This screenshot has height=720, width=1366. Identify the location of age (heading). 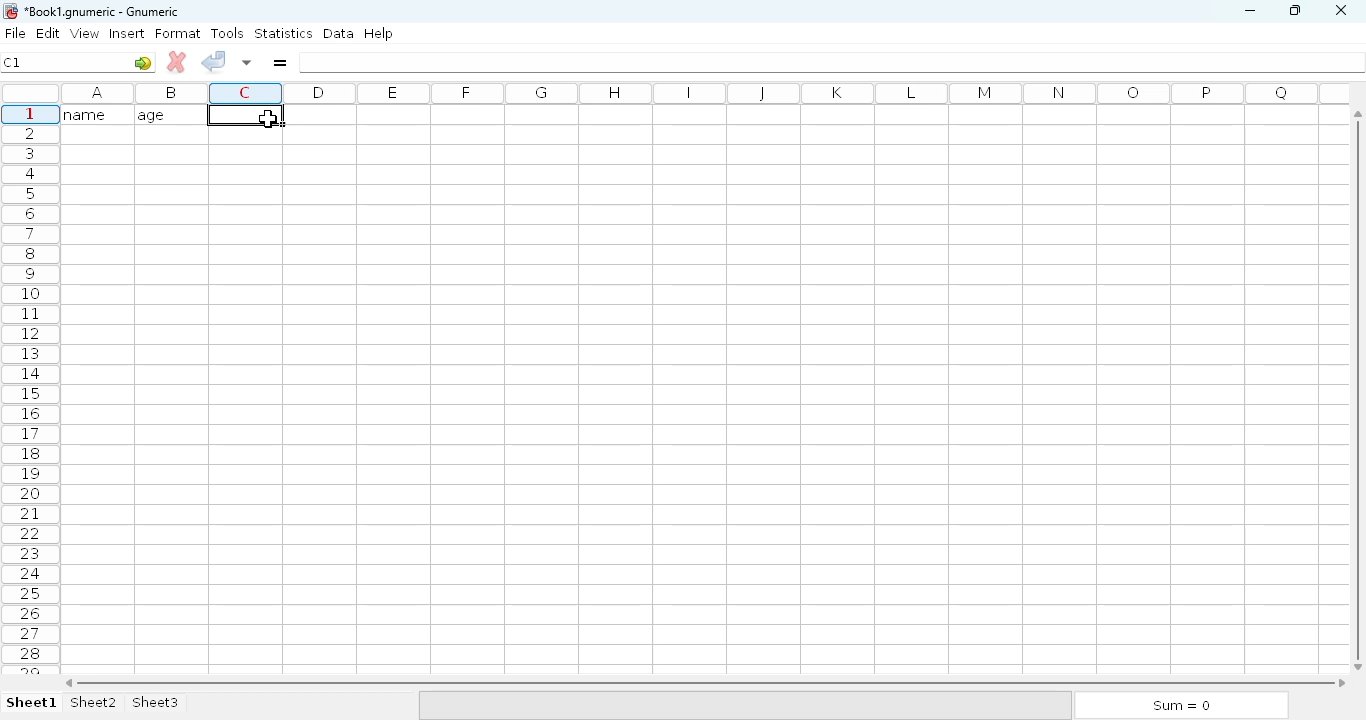
(165, 115).